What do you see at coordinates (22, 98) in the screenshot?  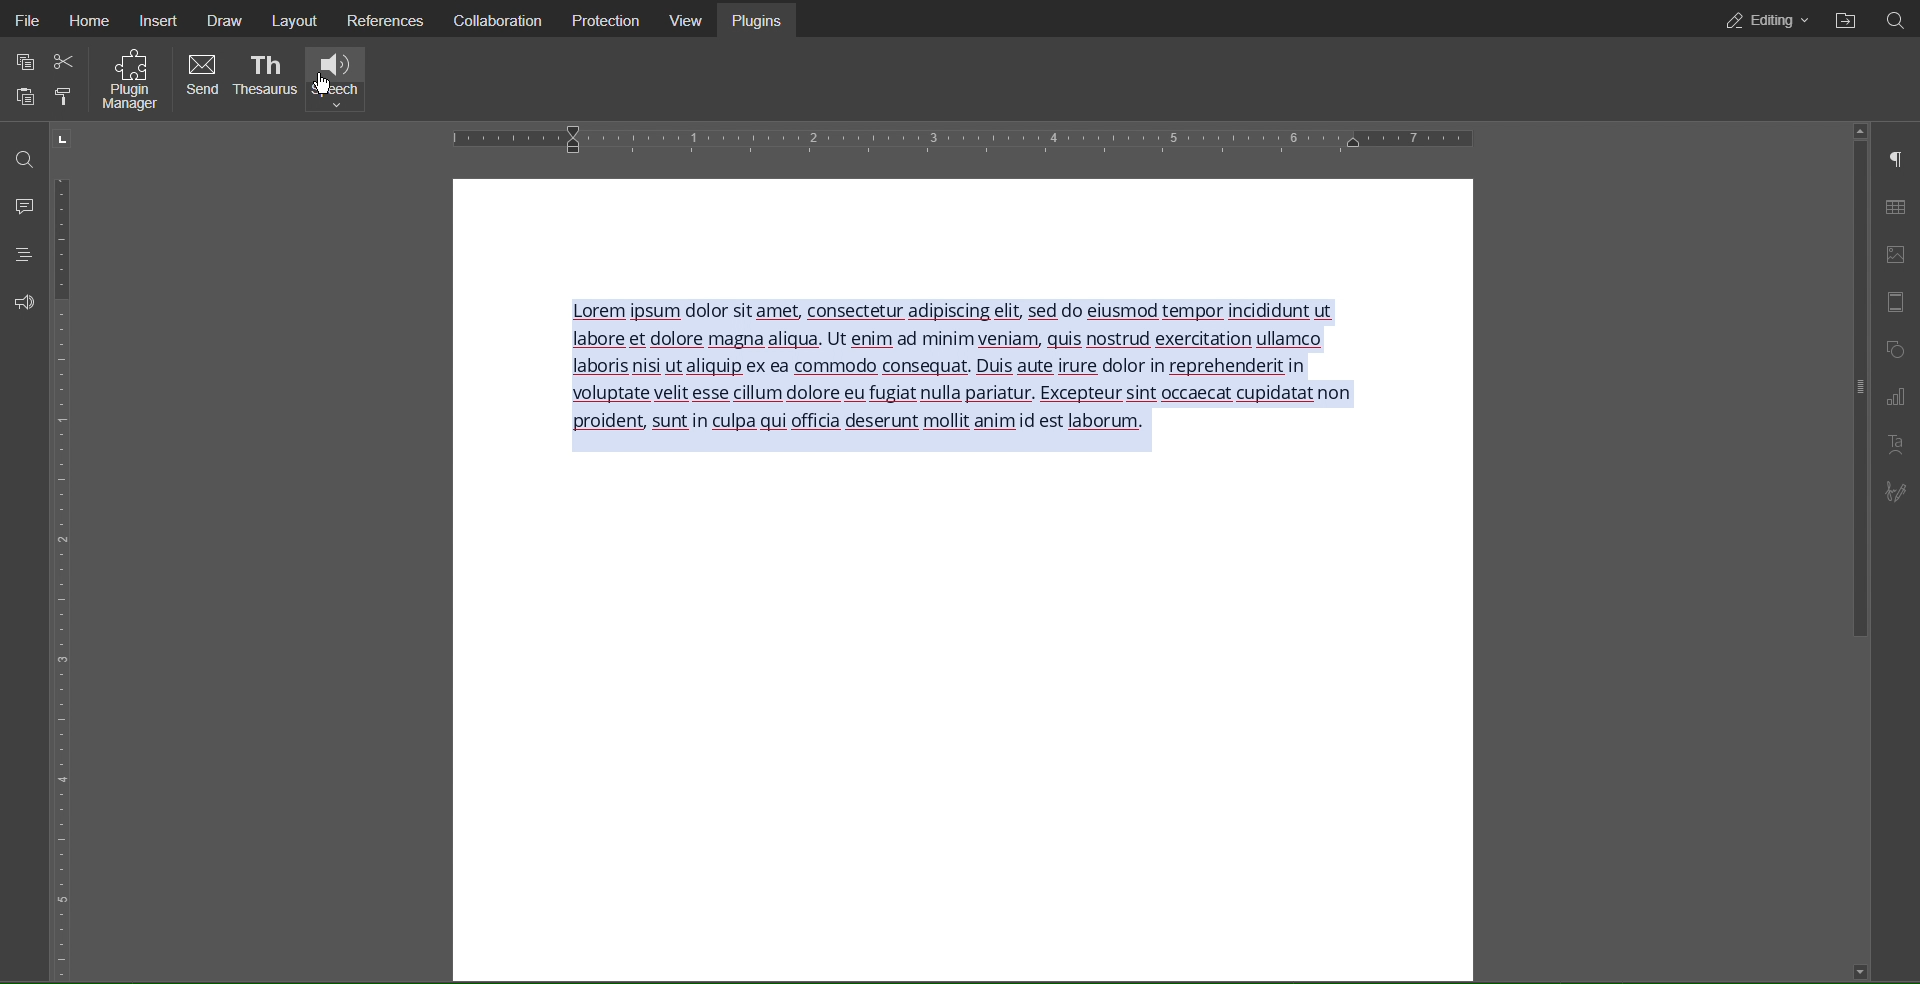 I see `Clipboard` at bounding box center [22, 98].